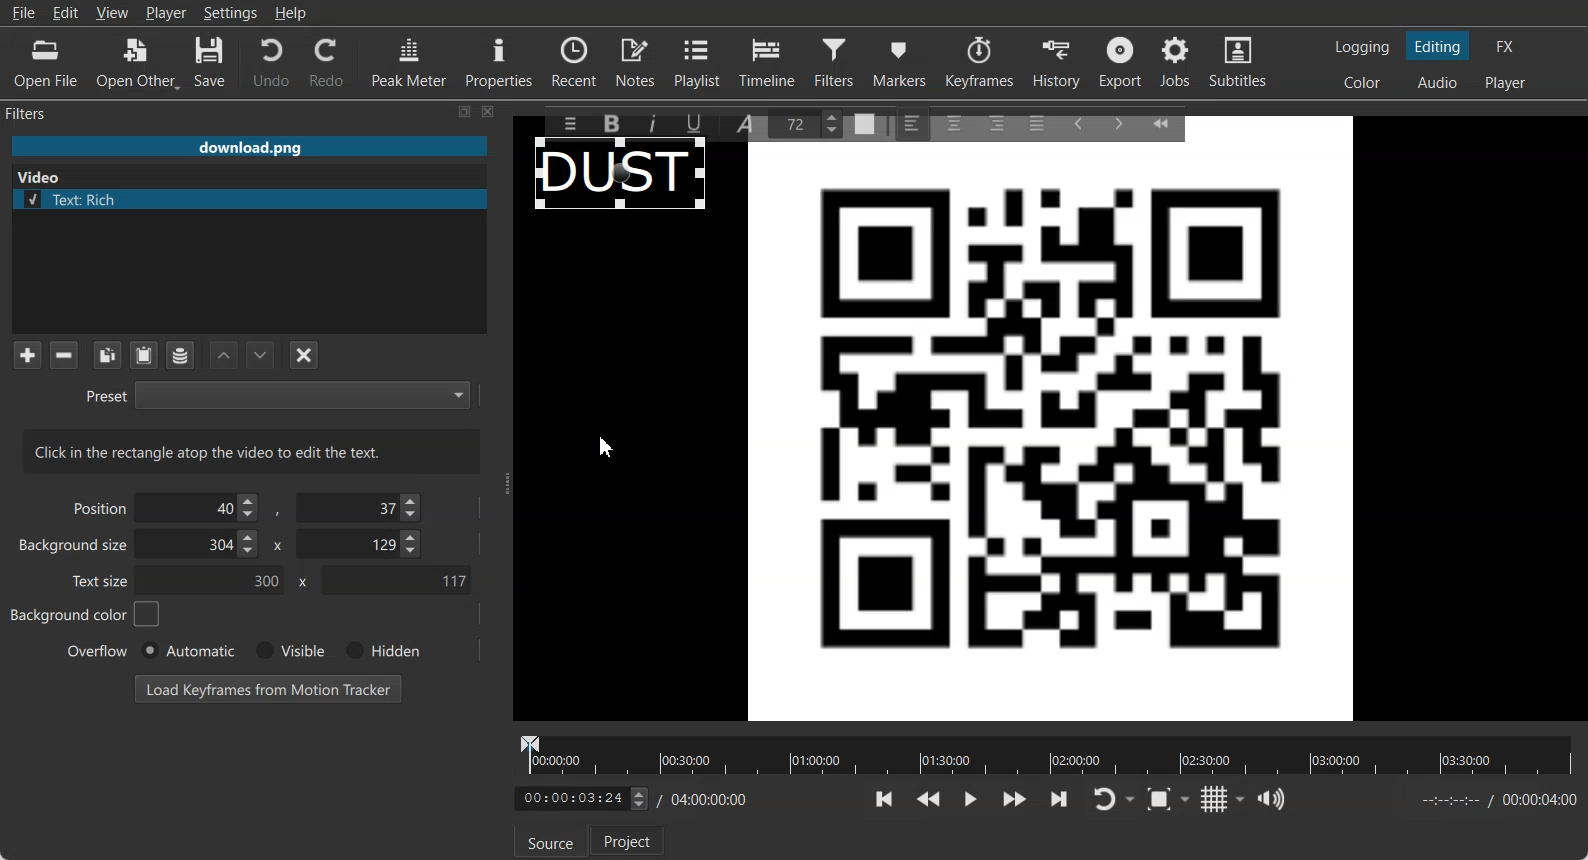 This screenshot has width=1588, height=860. I want to click on Text Size Y- Coordinate, so click(396, 579).